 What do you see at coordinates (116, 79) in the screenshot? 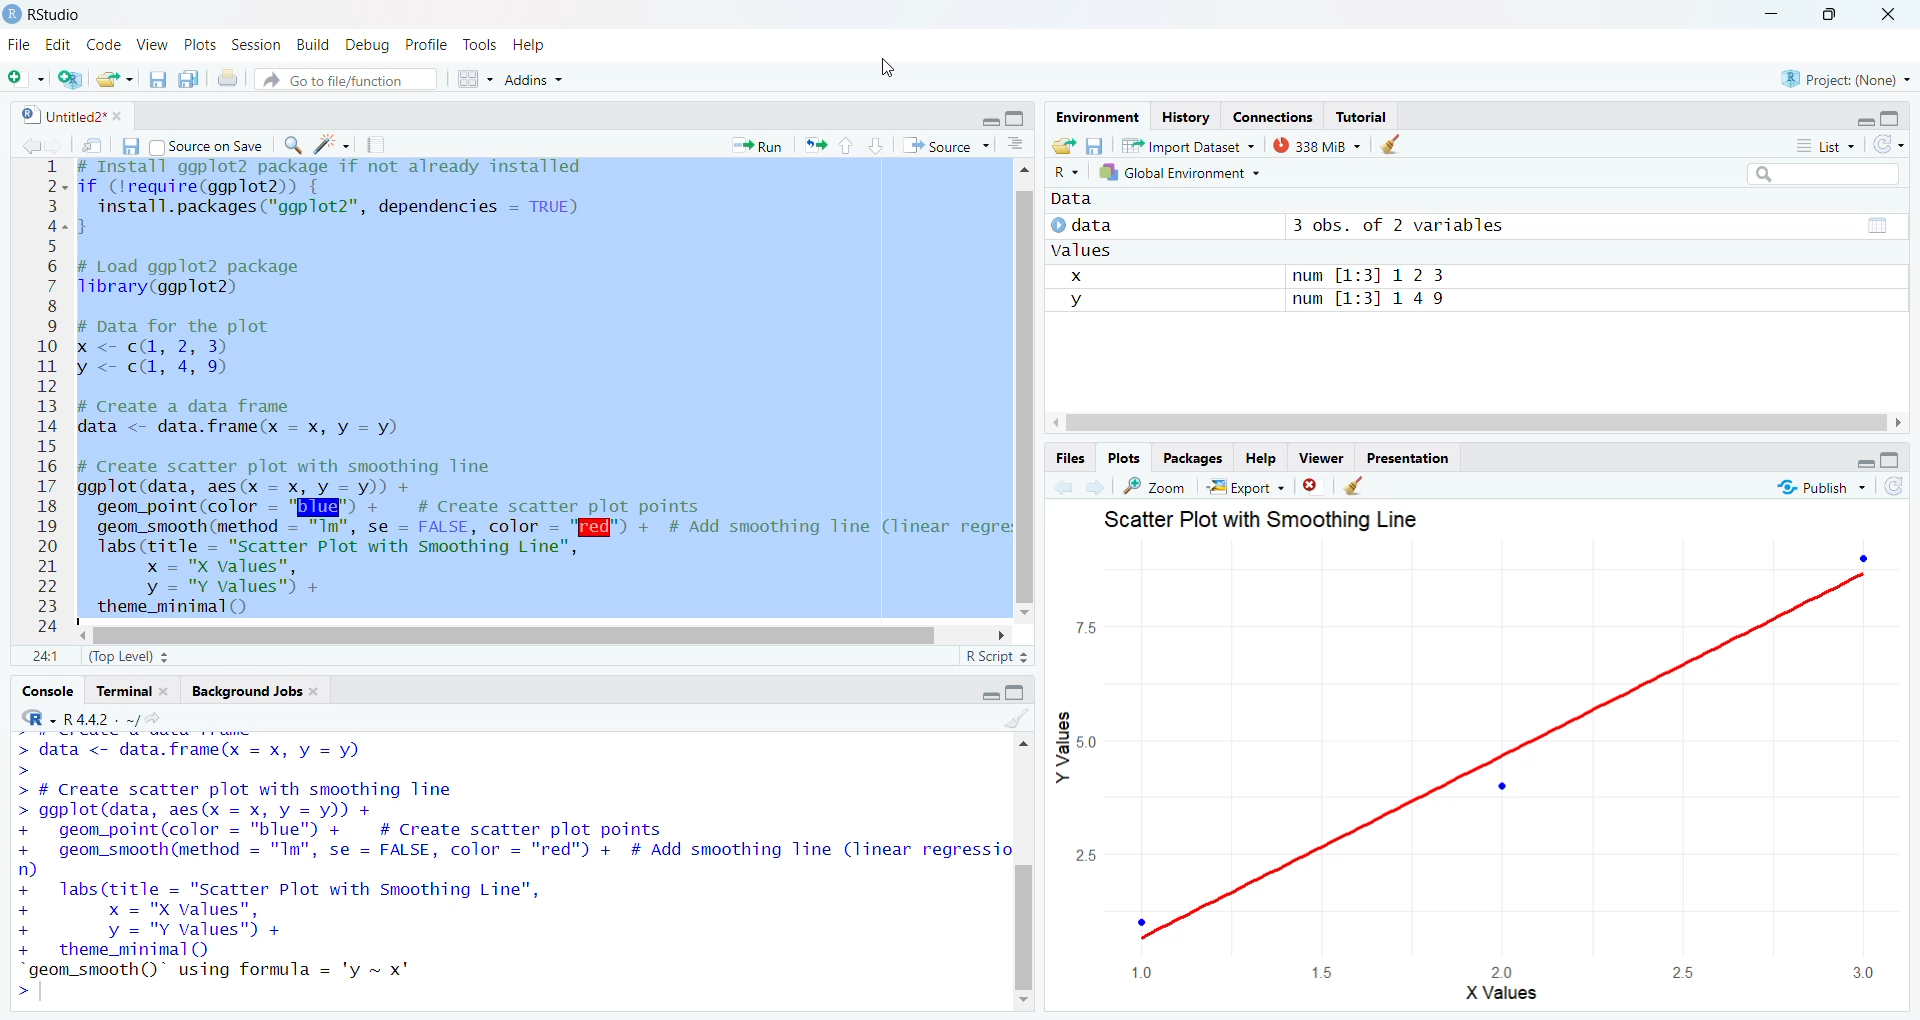
I see `open an existing file` at bounding box center [116, 79].